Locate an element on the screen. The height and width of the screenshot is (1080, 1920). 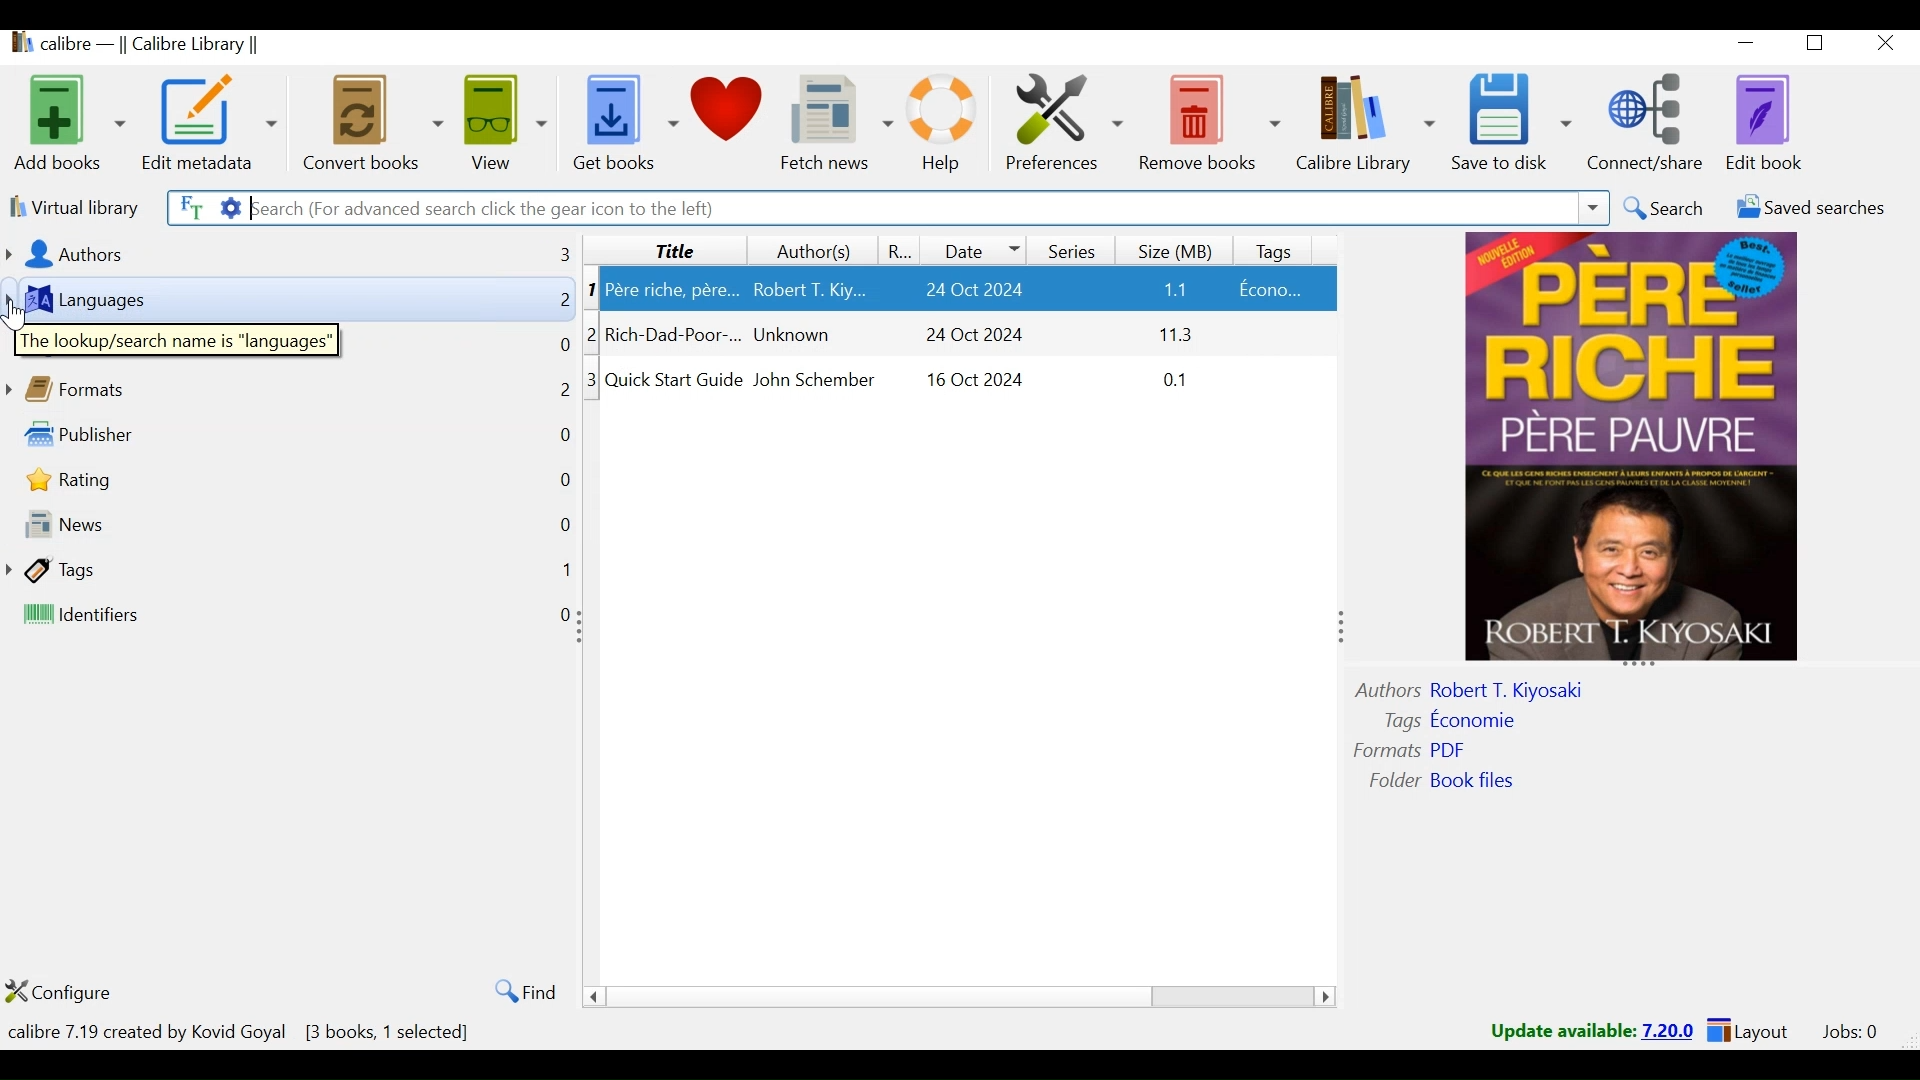
Formats is located at coordinates (108, 387).